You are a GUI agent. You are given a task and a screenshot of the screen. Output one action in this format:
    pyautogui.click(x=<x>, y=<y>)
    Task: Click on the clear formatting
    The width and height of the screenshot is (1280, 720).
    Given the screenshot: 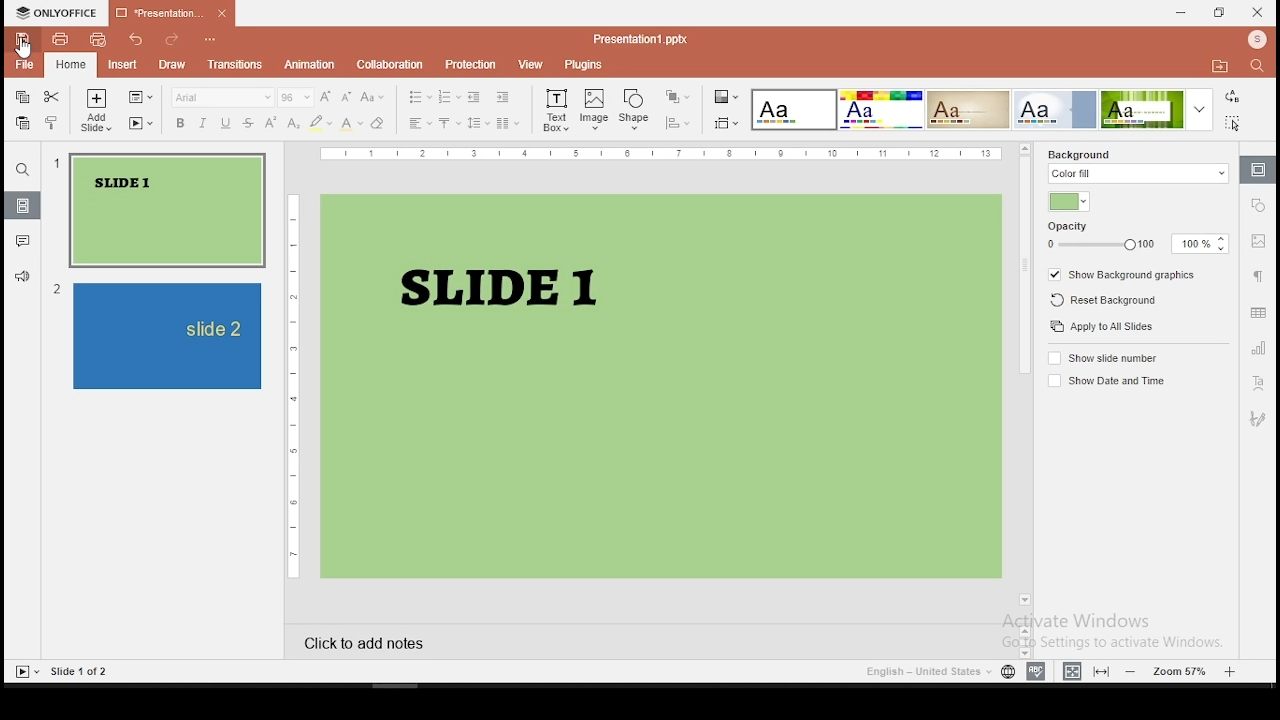 What is the action you would take?
    pyautogui.click(x=379, y=123)
    